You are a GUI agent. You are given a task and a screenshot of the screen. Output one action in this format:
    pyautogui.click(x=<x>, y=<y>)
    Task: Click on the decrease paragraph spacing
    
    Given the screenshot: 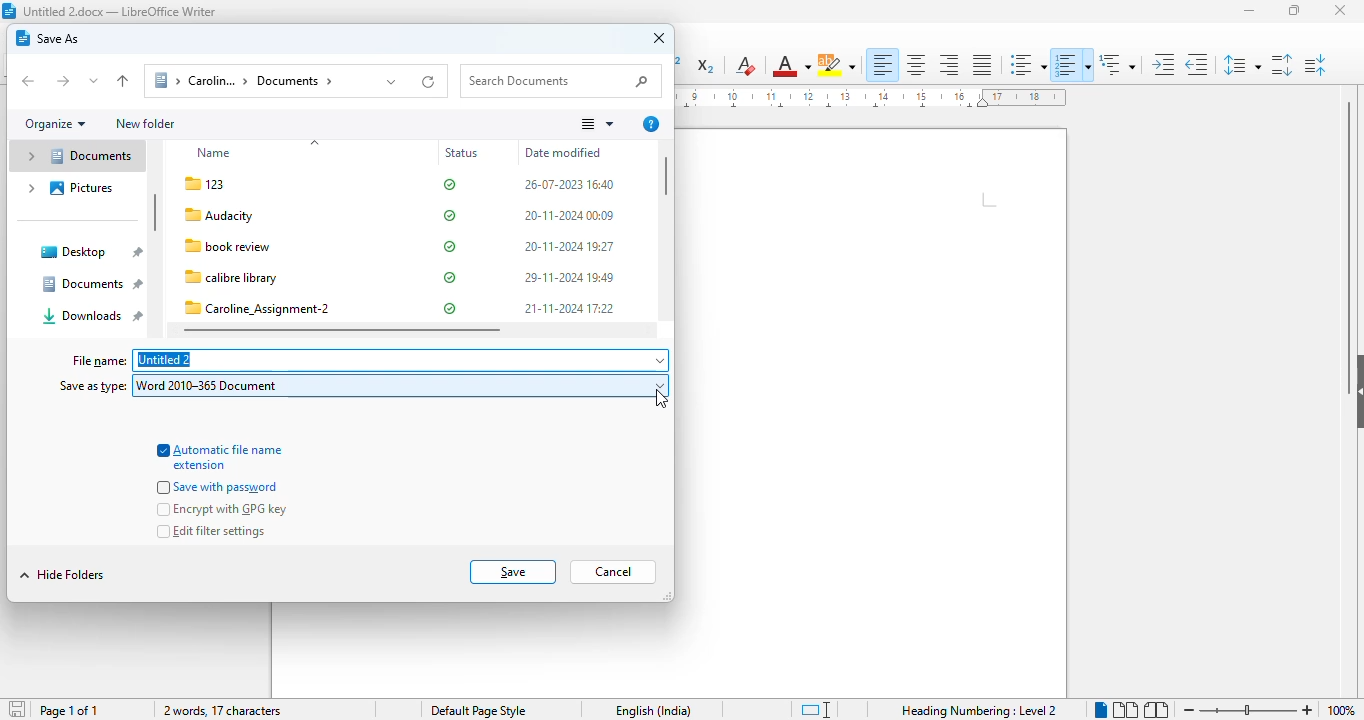 What is the action you would take?
    pyautogui.click(x=1316, y=65)
    